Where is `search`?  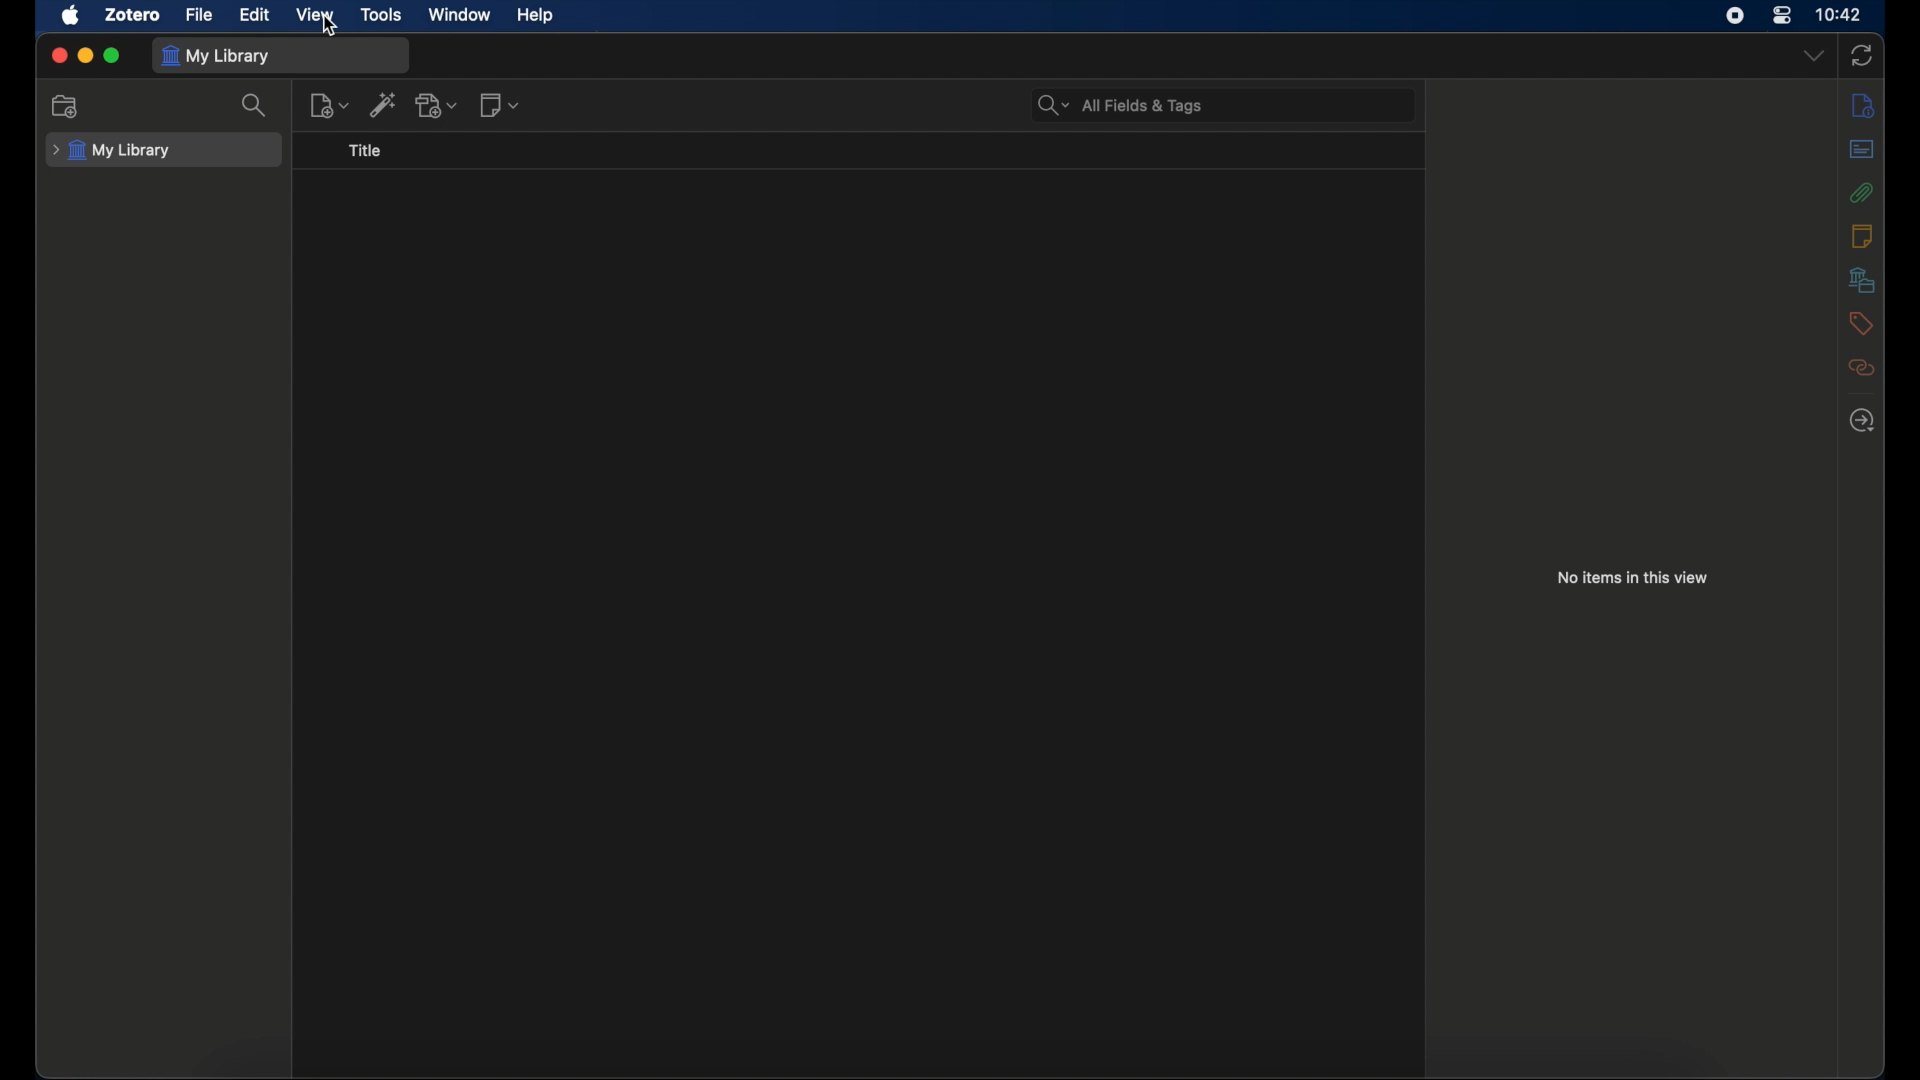 search is located at coordinates (256, 106).